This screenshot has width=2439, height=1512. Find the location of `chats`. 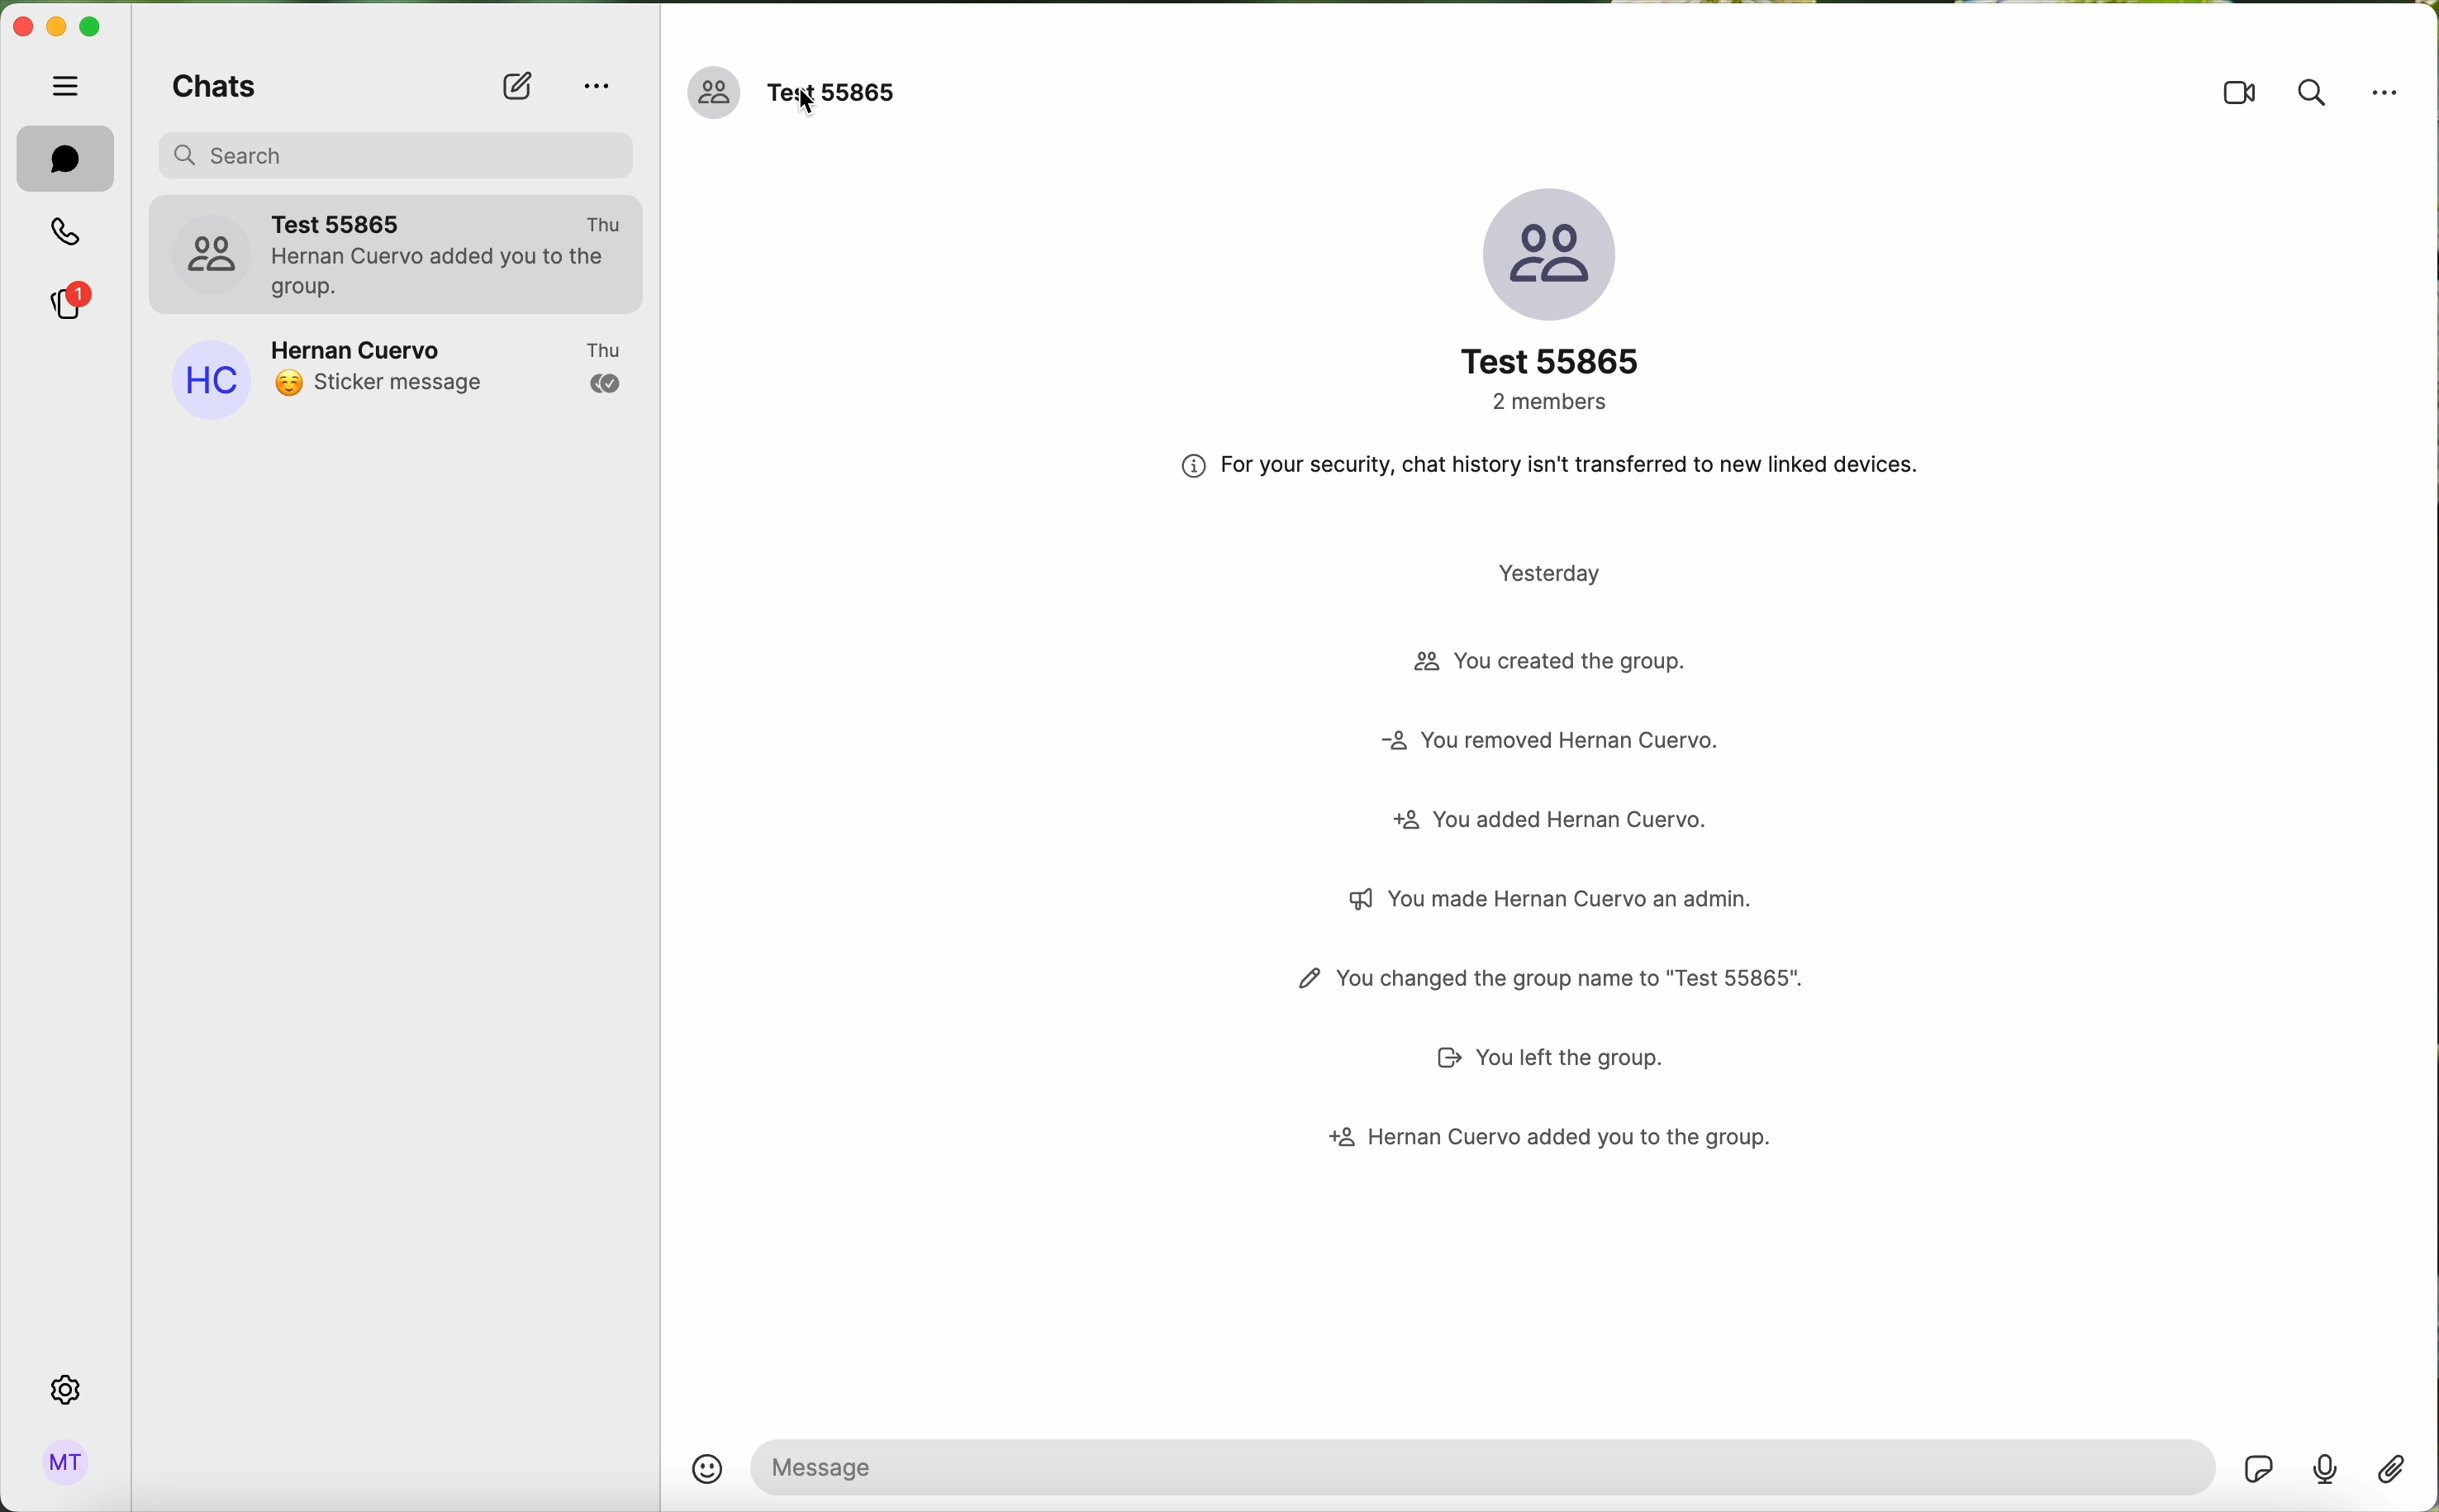

chats is located at coordinates (209, 85).